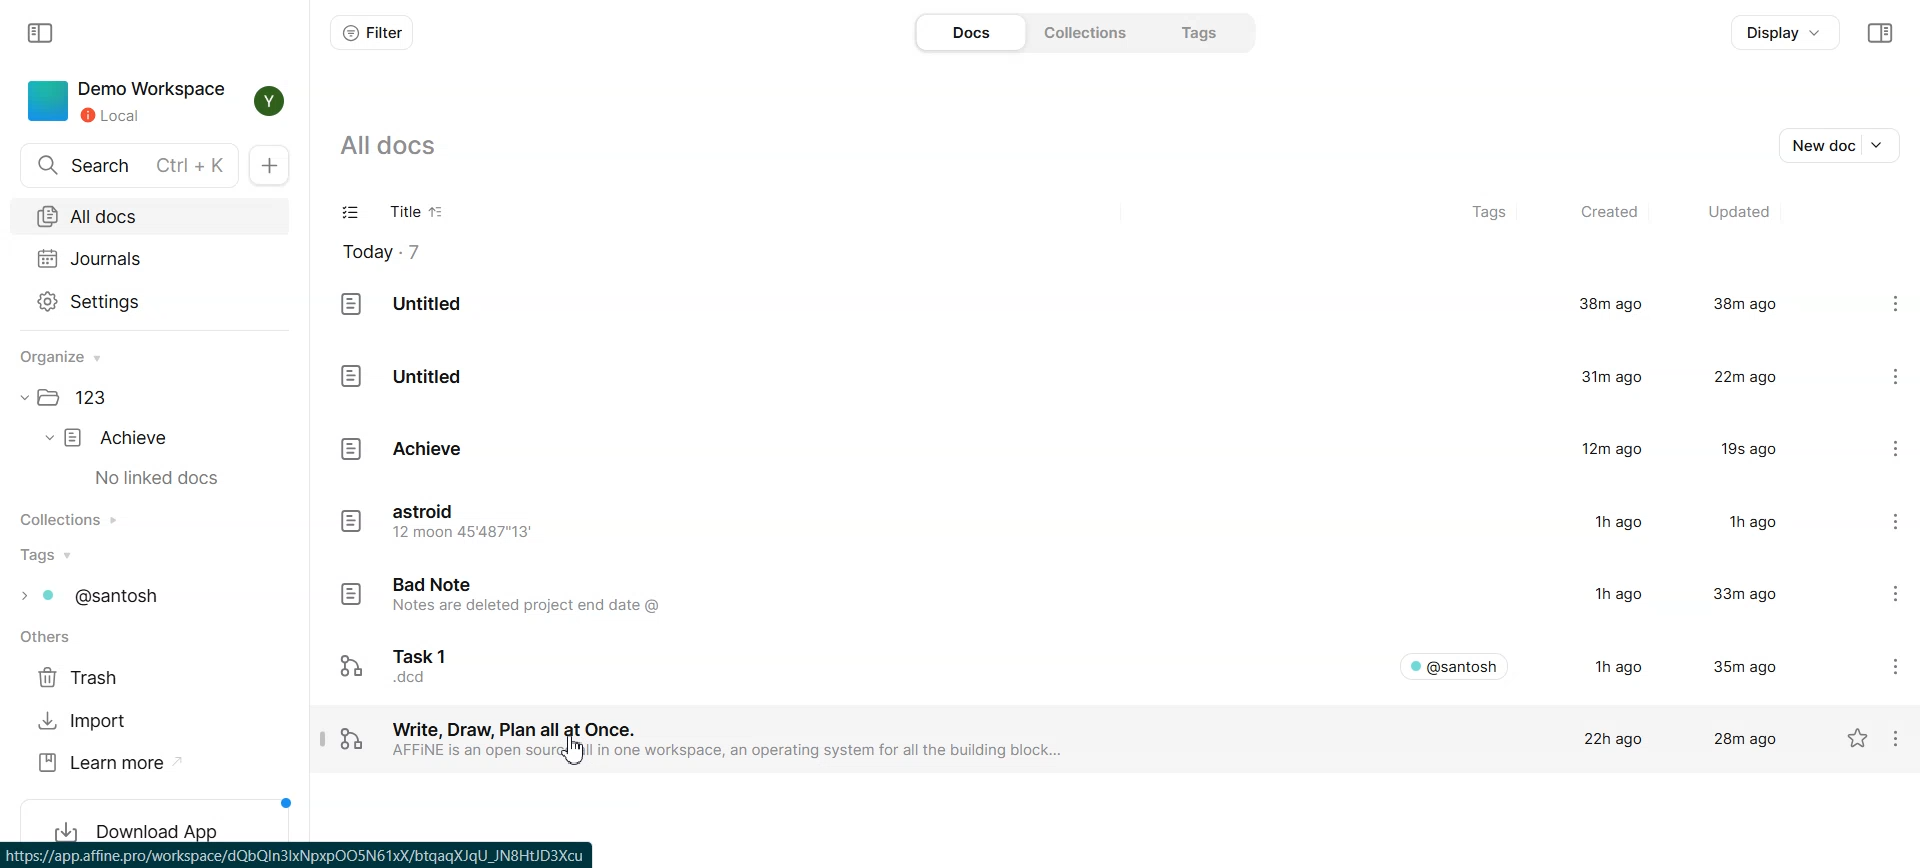 The width and height of the screenshot is (1920, 868). I want to click on Doc File, so click(1076, 374).